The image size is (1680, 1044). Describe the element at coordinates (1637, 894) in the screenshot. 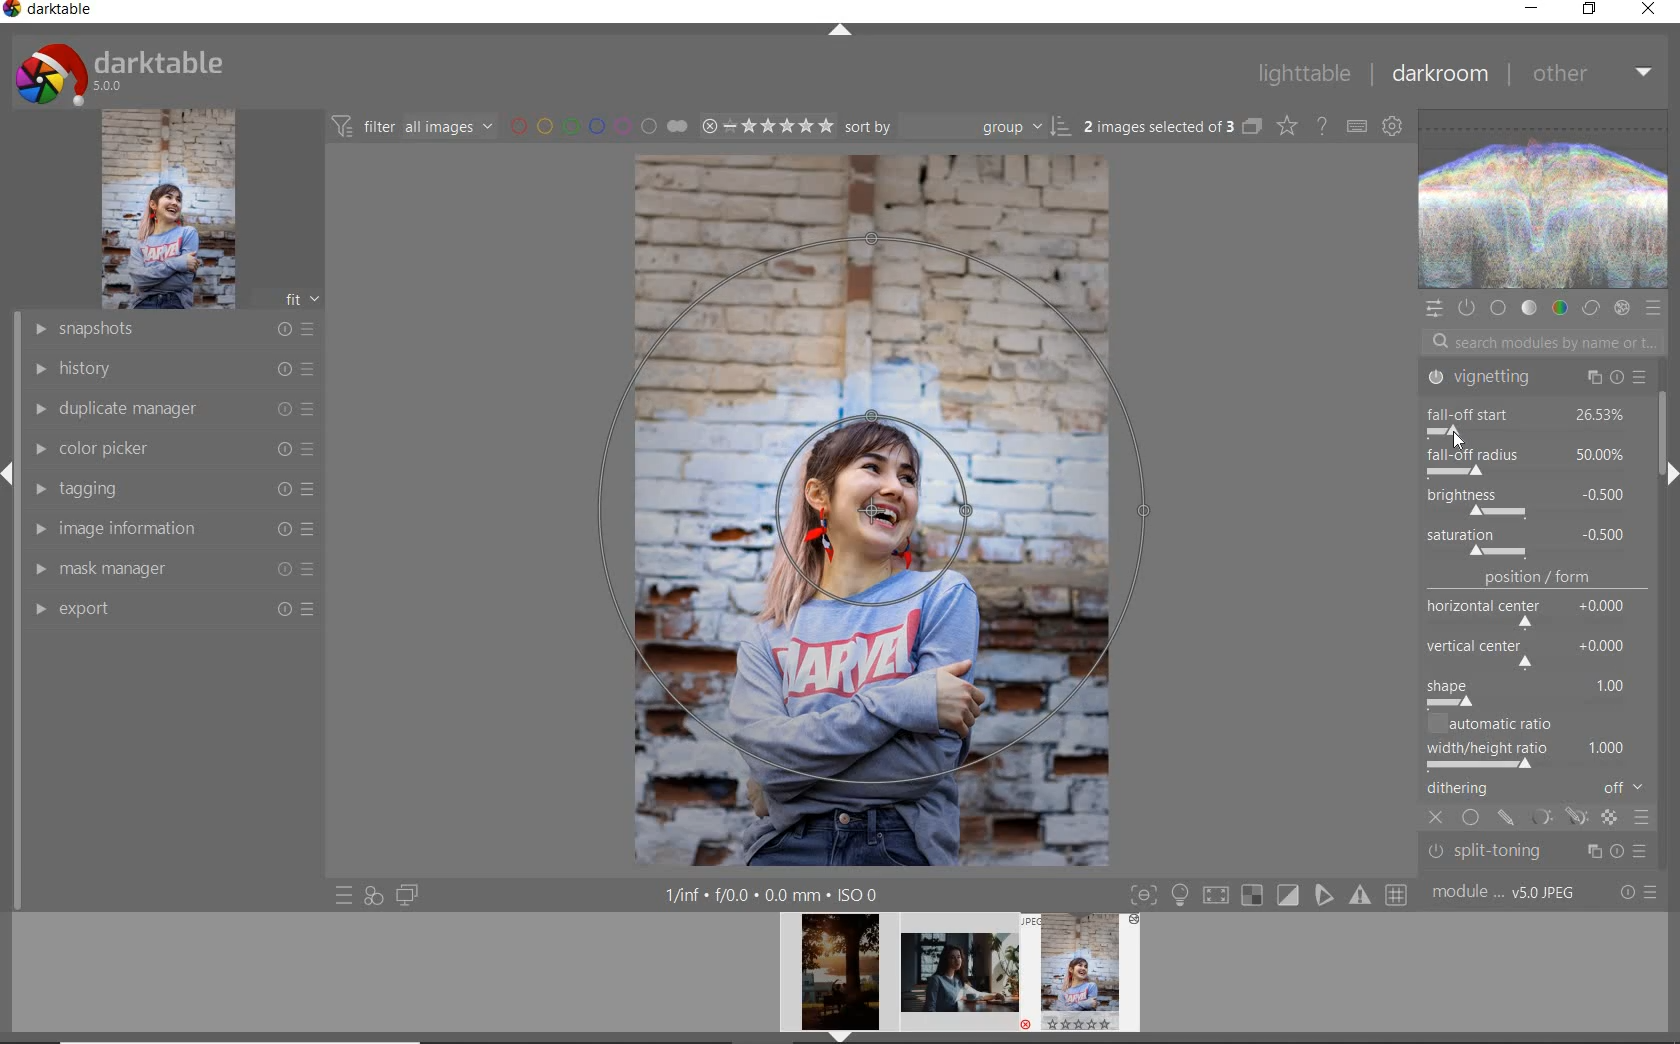

I see `reset or preset preference` at that location.